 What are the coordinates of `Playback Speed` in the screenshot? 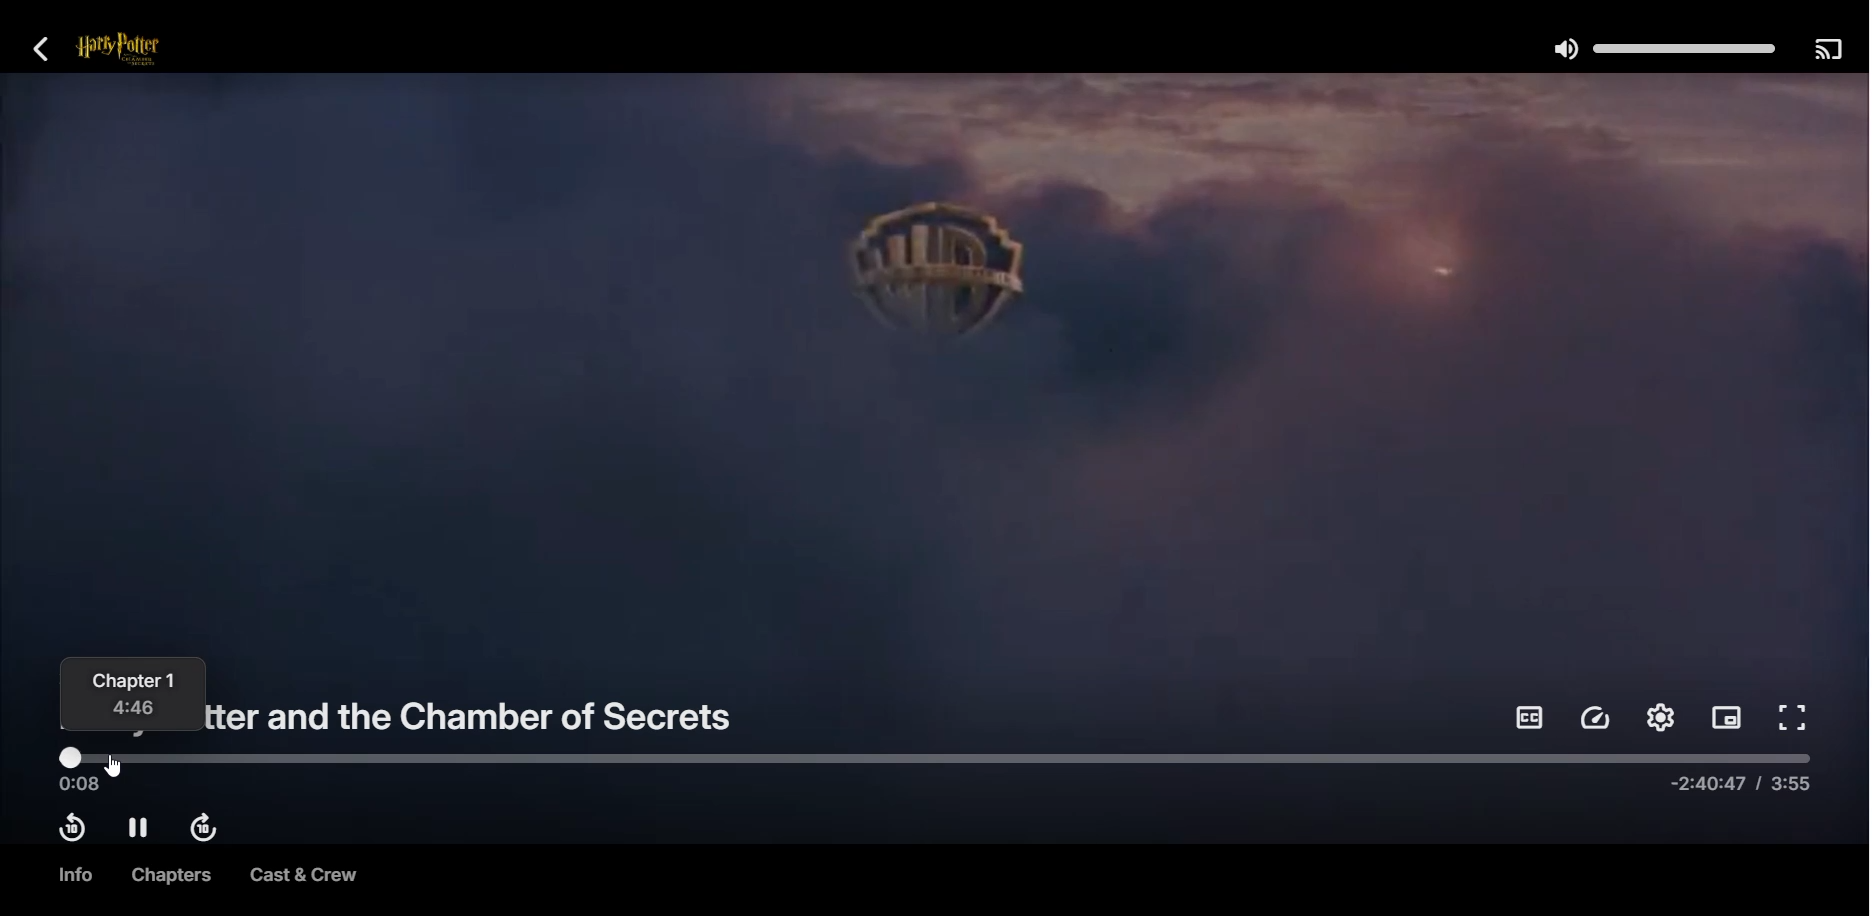 It's located at (1597, 718).